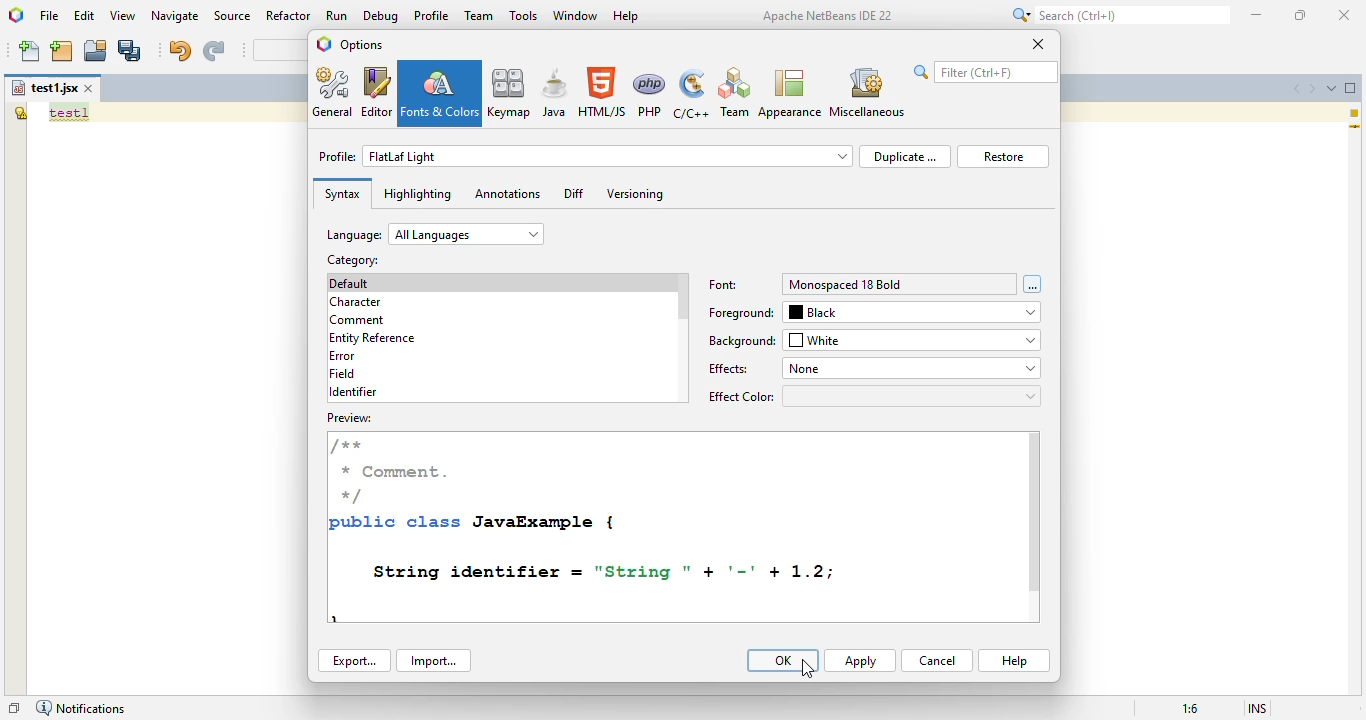 The width and height of the screenshot is (1366, 720). What do you see at coordinates (233, 16) in the screenshot?
I see `source` at bounding box center [233, 16].